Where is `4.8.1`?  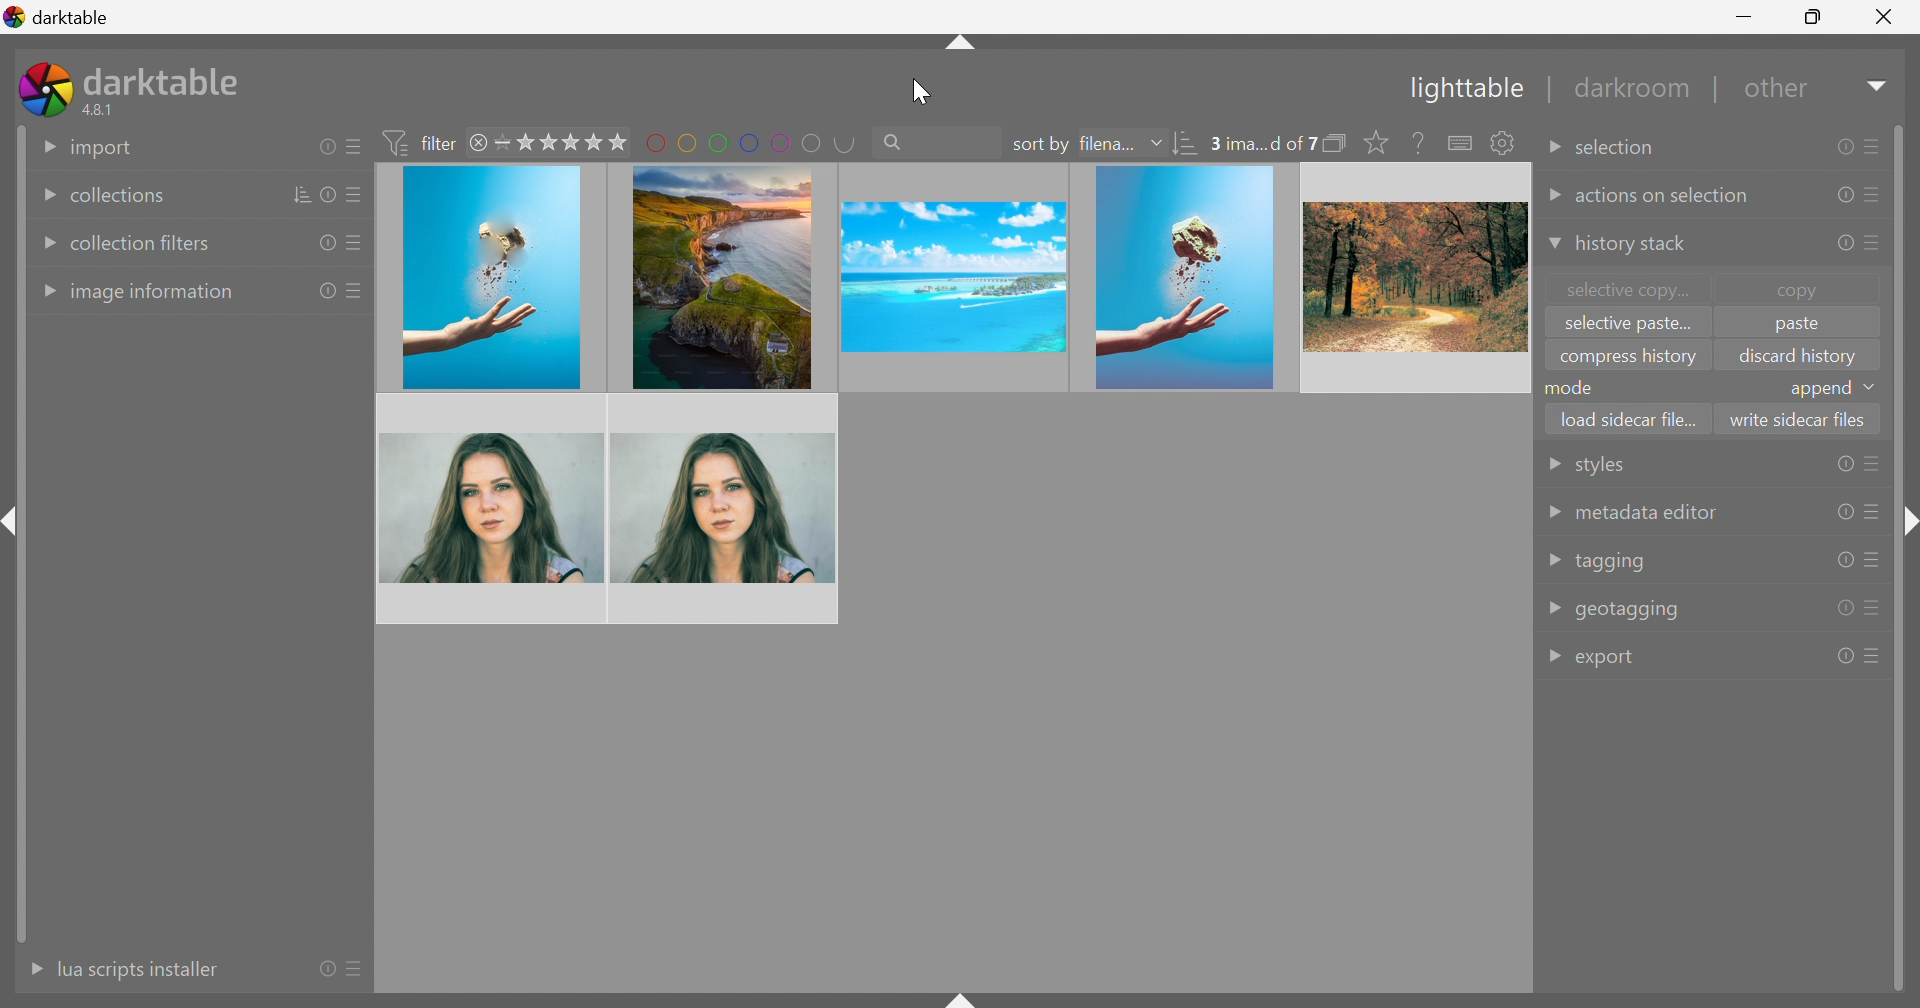
4.8.1 is located at coordinates (106, 111).